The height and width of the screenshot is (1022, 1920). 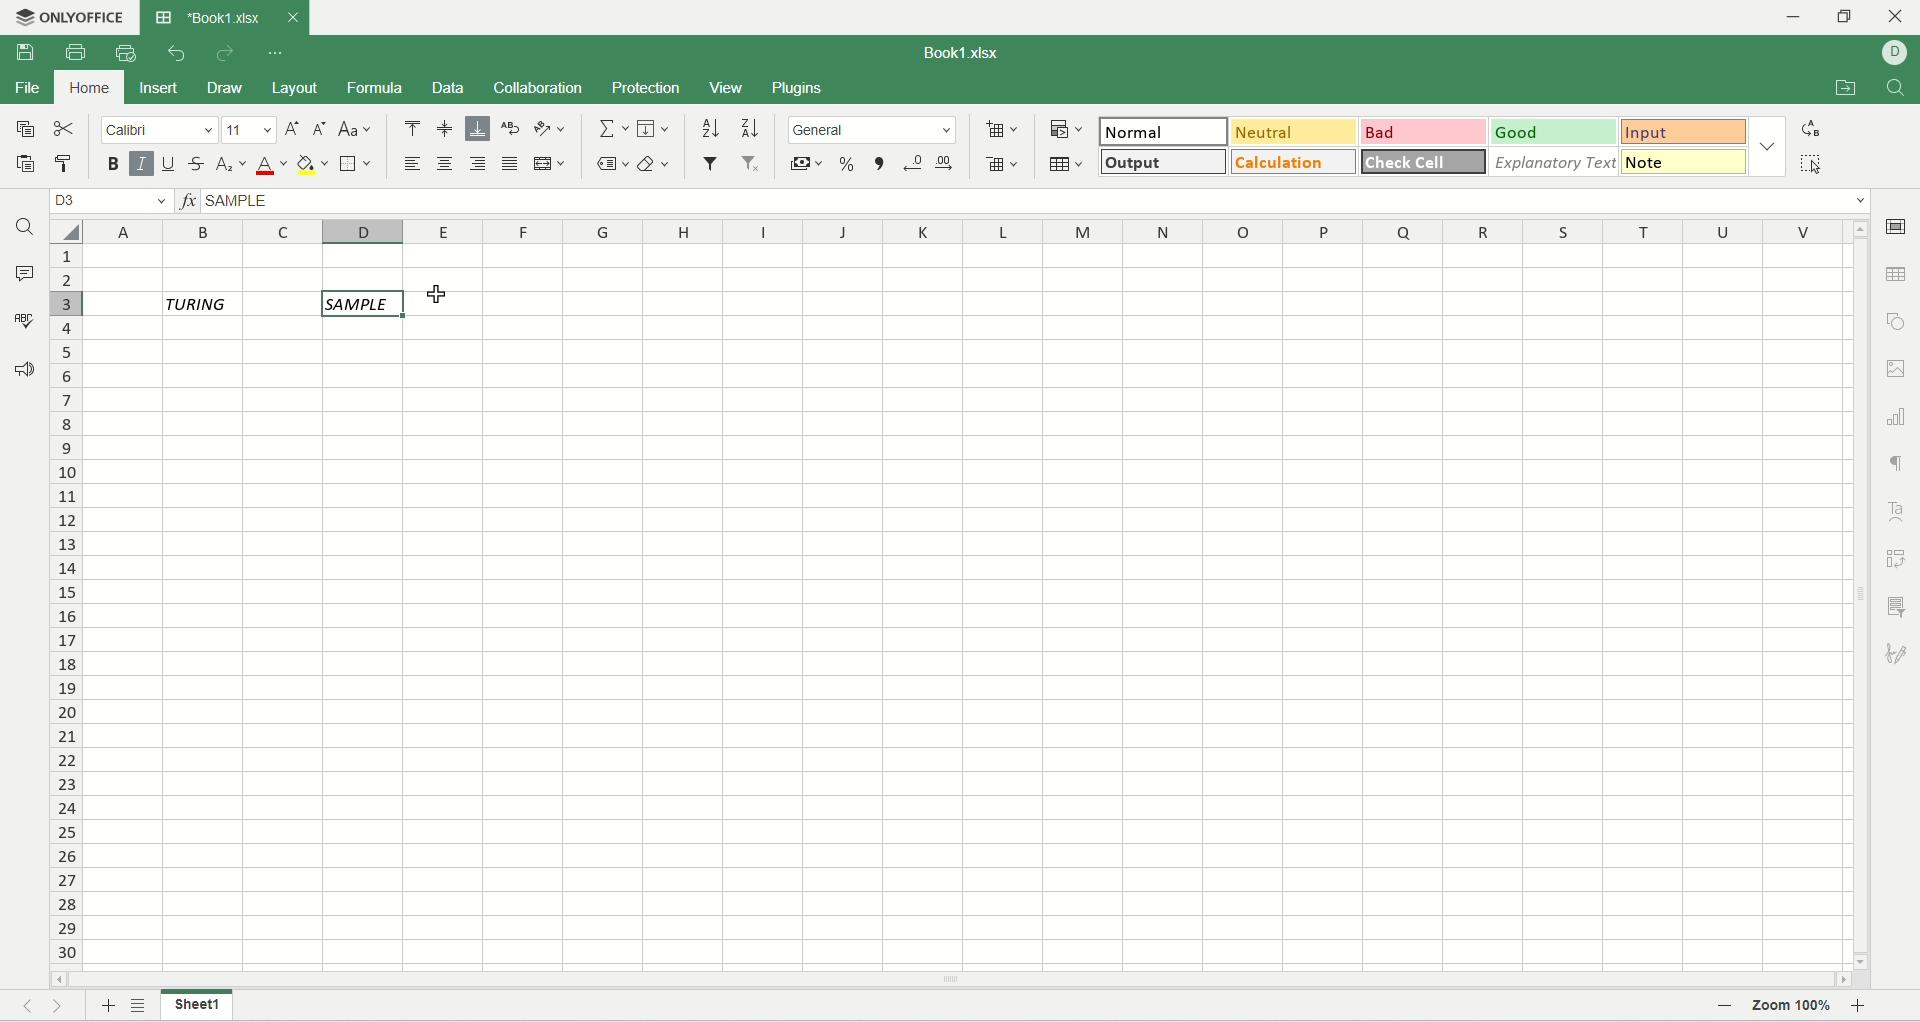 I want to click on minimize, so click(x=1803, y=17).